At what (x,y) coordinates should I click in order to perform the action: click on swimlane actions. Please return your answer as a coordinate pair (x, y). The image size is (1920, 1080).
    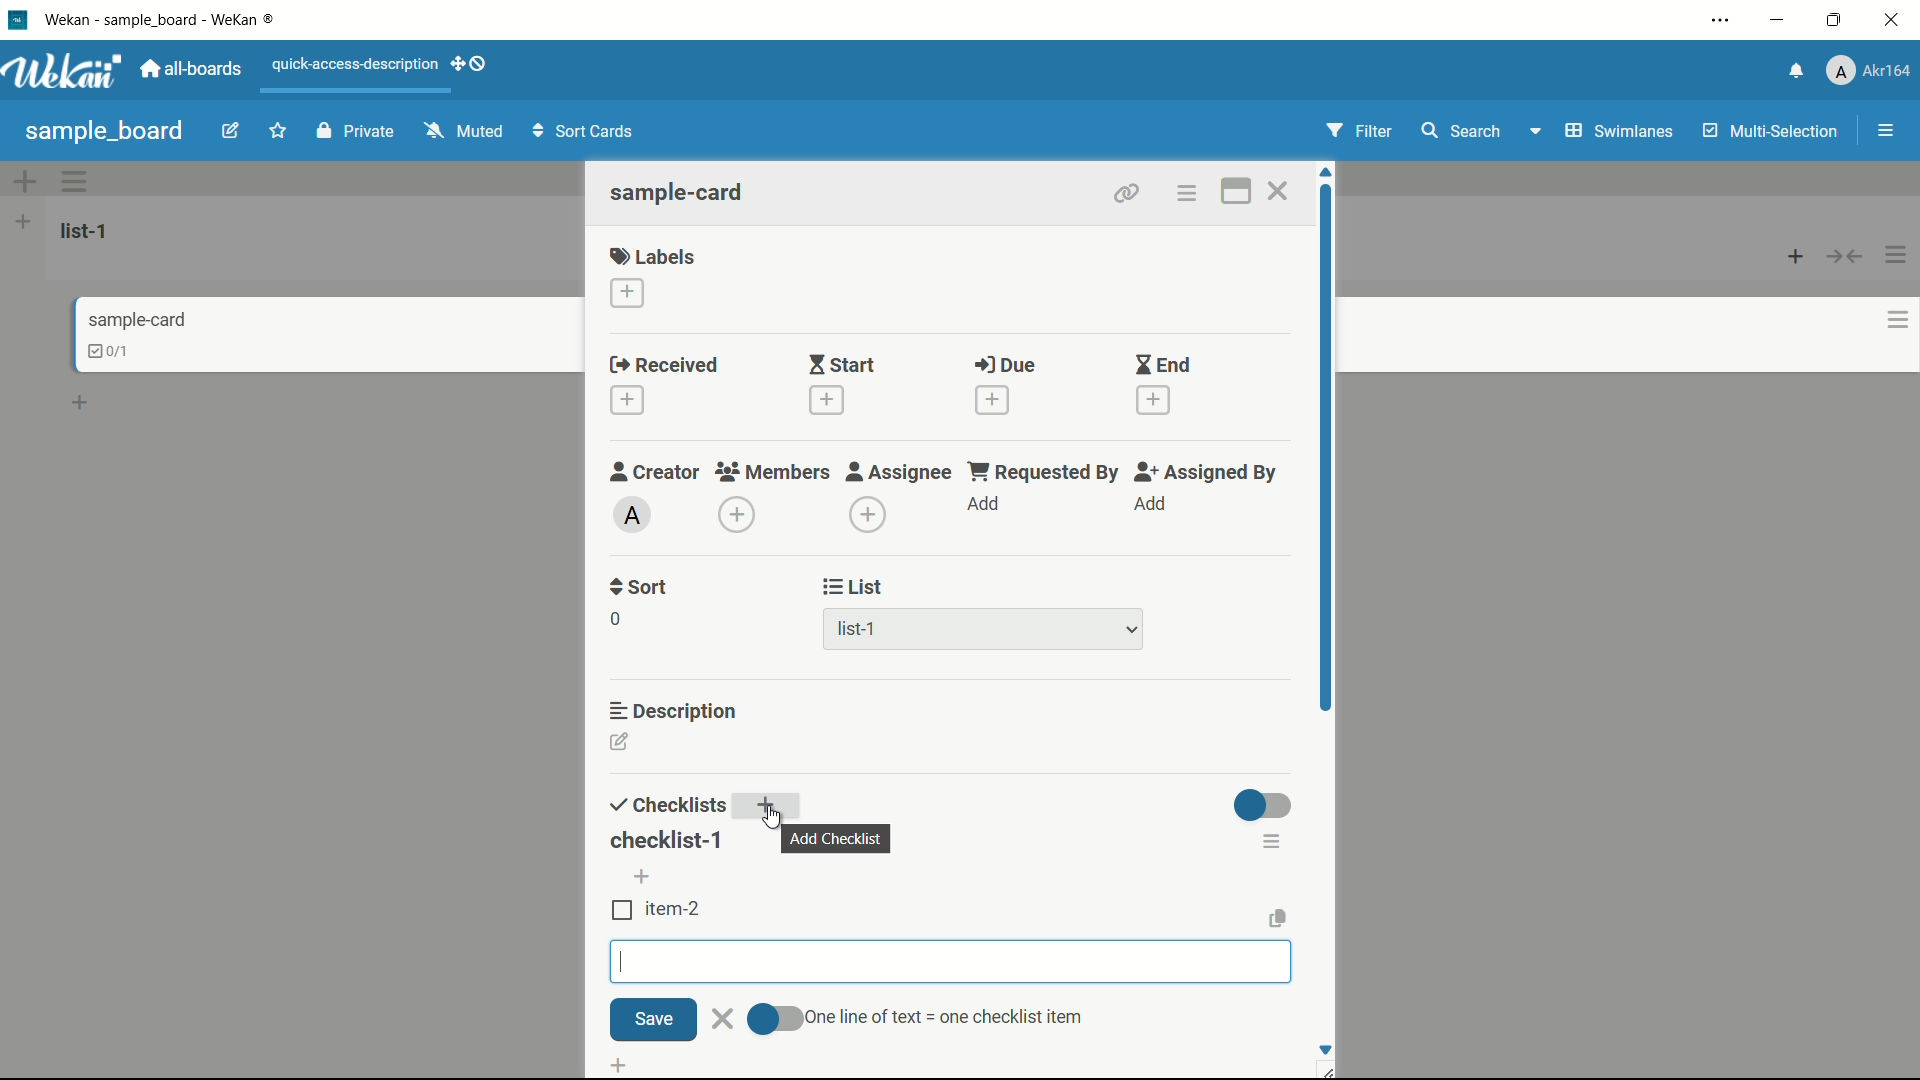
    Looking at the image, I should click on (76, 181).